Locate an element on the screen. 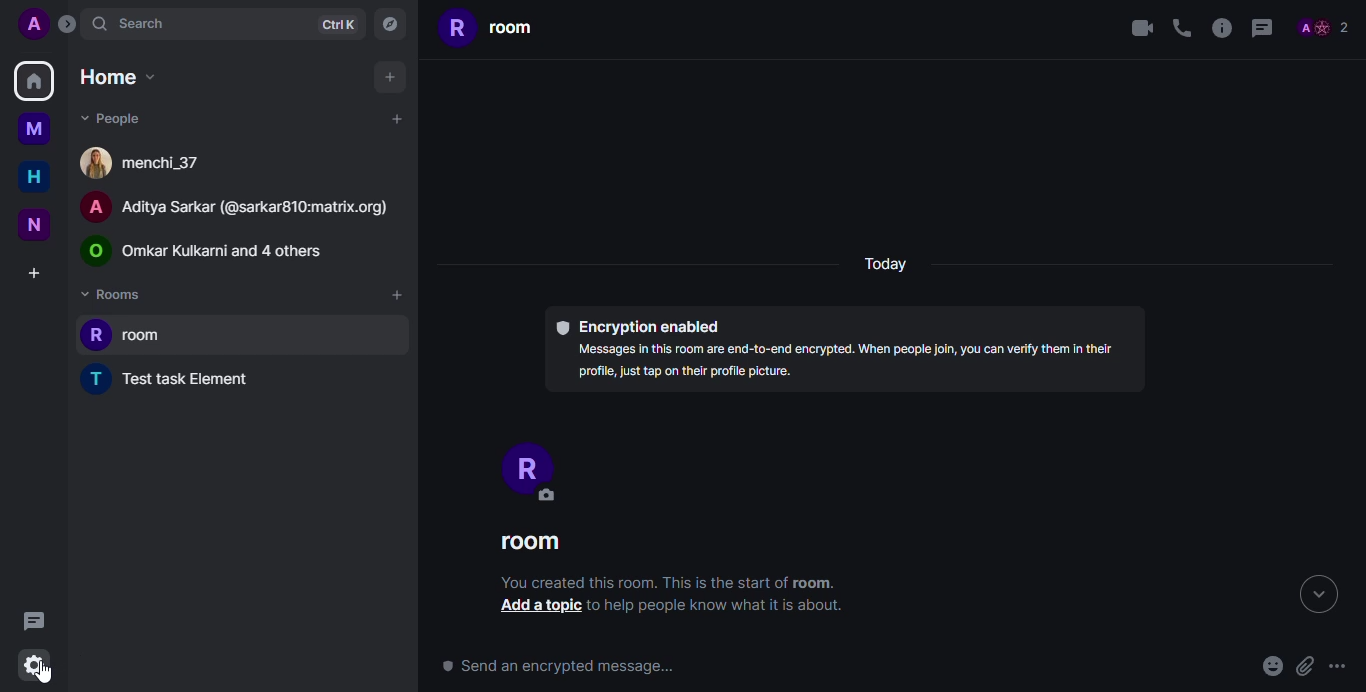 Image resolution: width=1366 pixels, height=692 pixels. Test task element is located at coordinates (181, 377).